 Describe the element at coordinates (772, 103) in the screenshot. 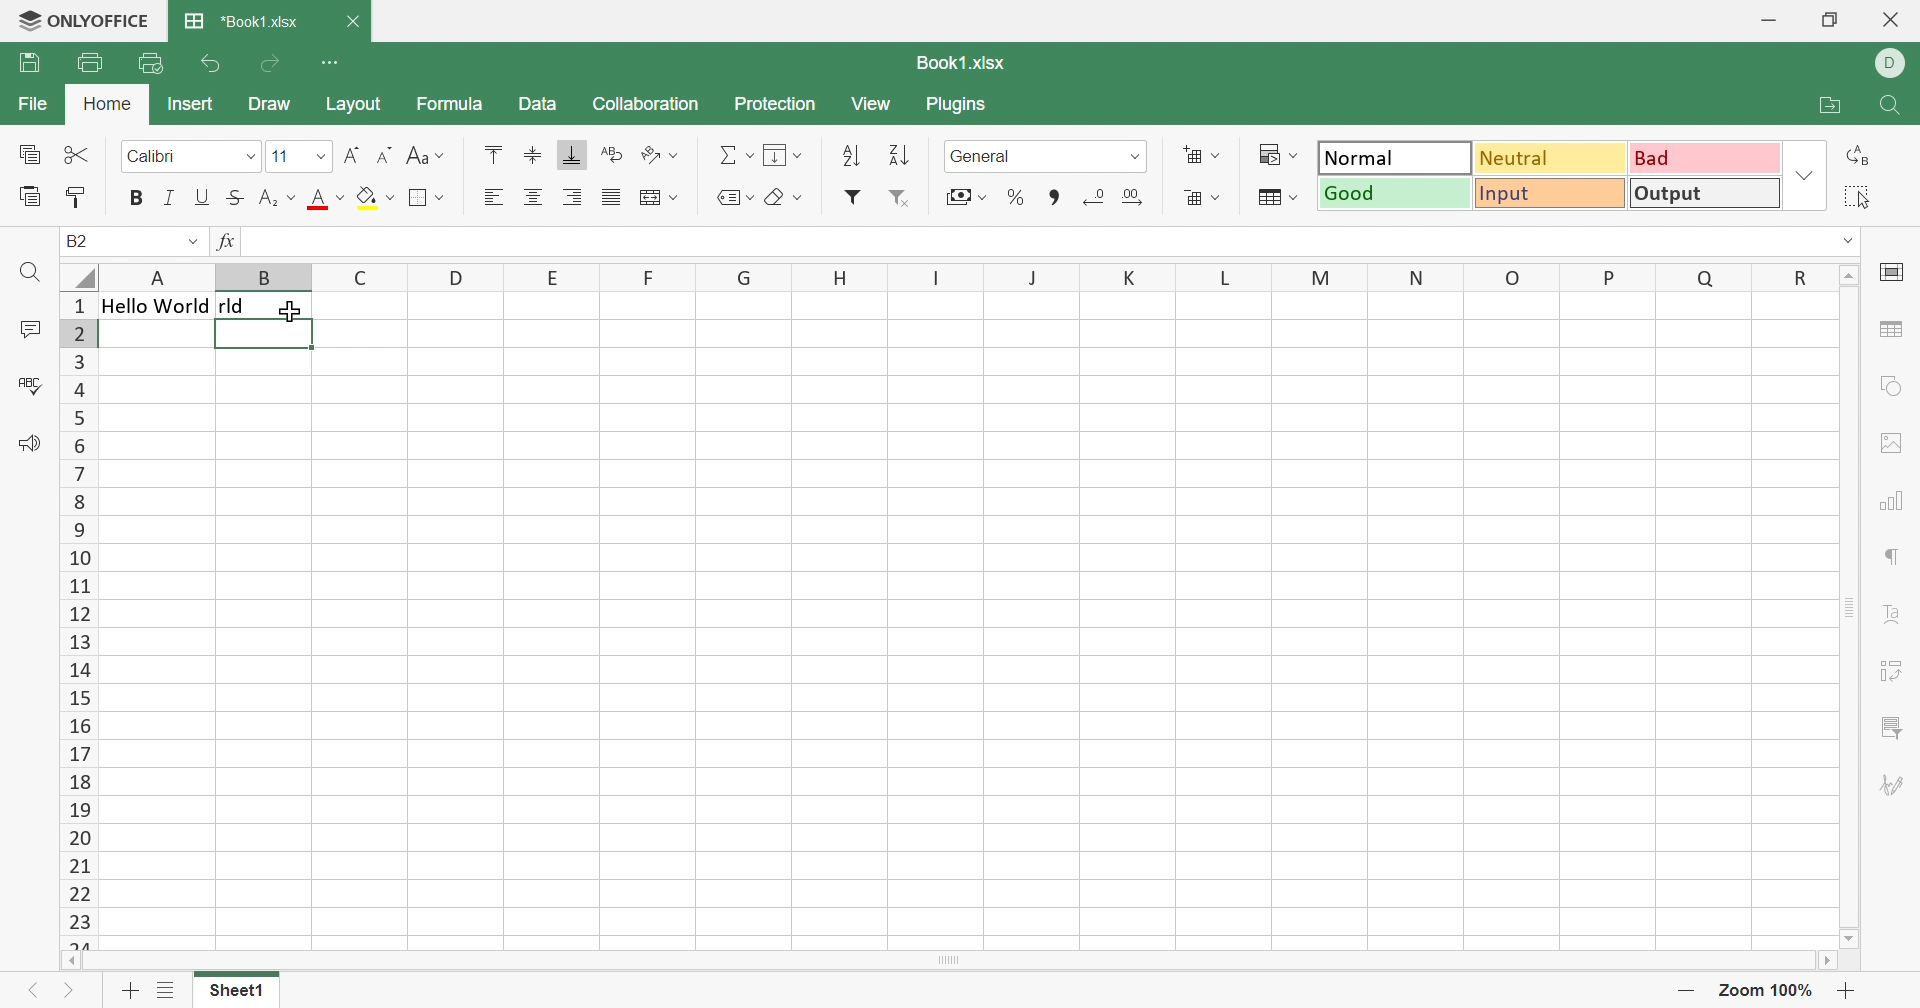

I see `Protection` at that location.